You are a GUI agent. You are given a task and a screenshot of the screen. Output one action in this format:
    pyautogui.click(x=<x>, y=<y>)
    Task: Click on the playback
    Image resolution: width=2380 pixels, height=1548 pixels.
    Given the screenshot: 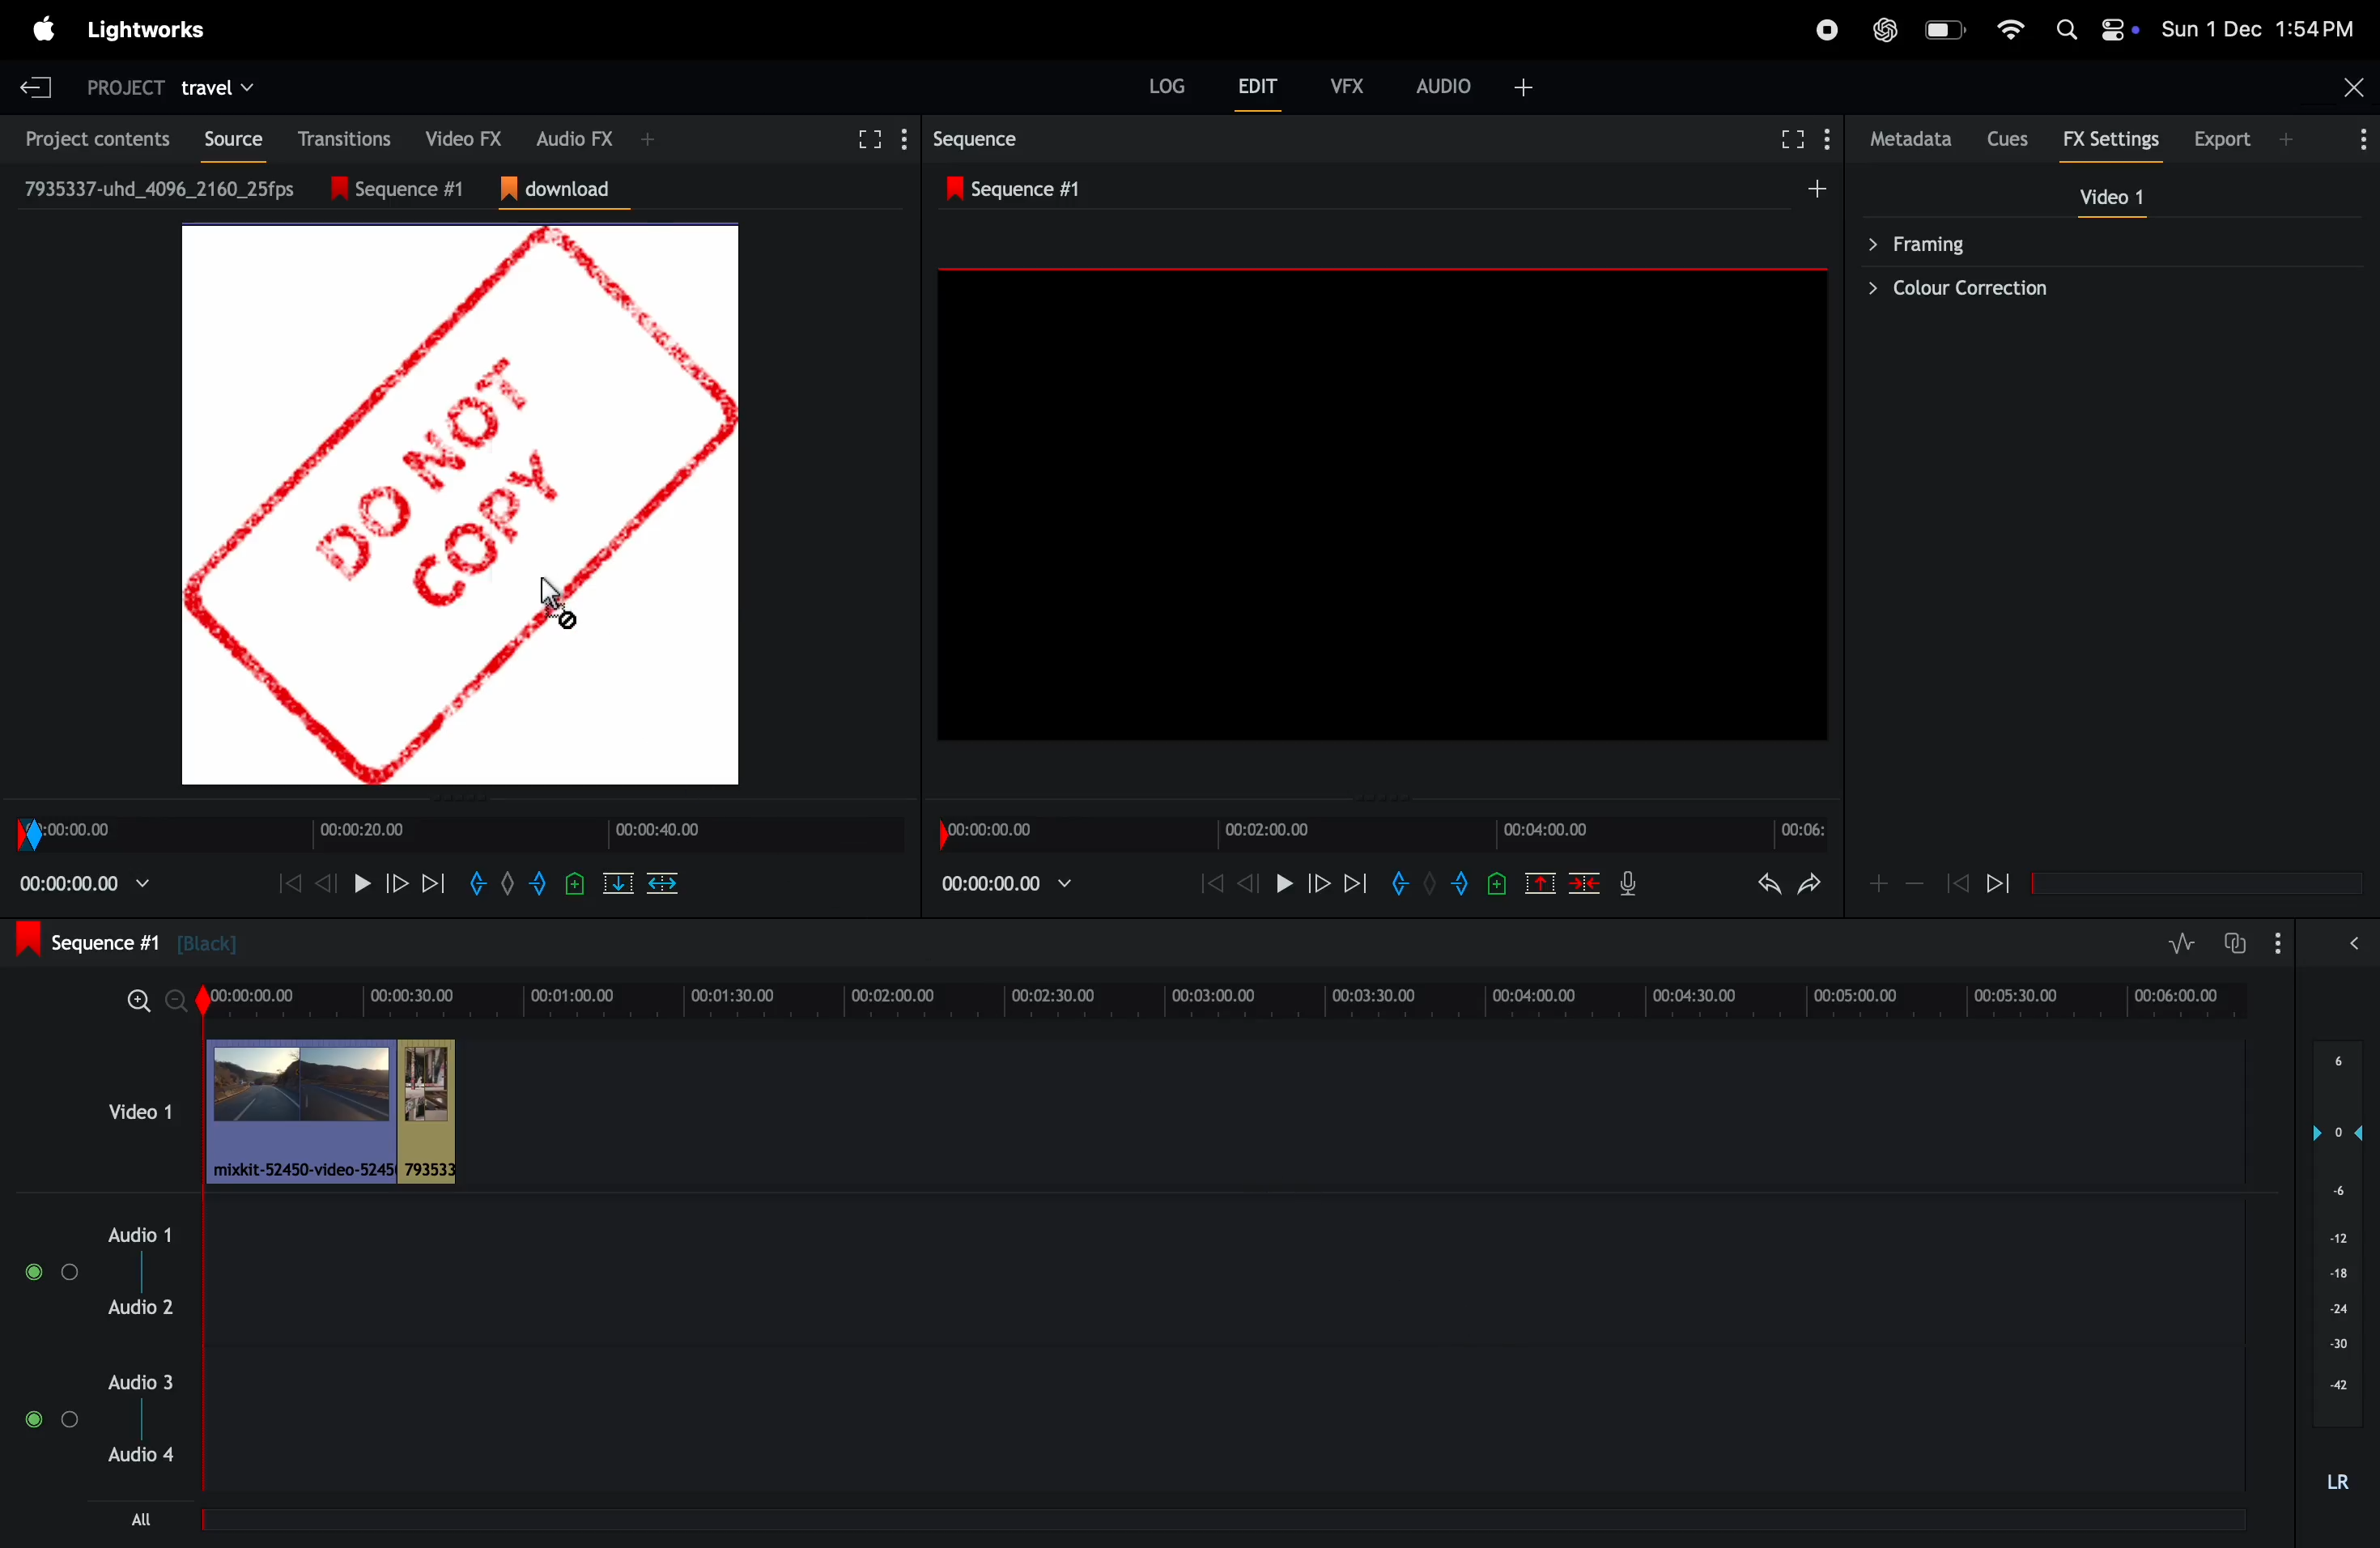 What is the action you would take?
    pyautogui.click(x=85, y=883)
    